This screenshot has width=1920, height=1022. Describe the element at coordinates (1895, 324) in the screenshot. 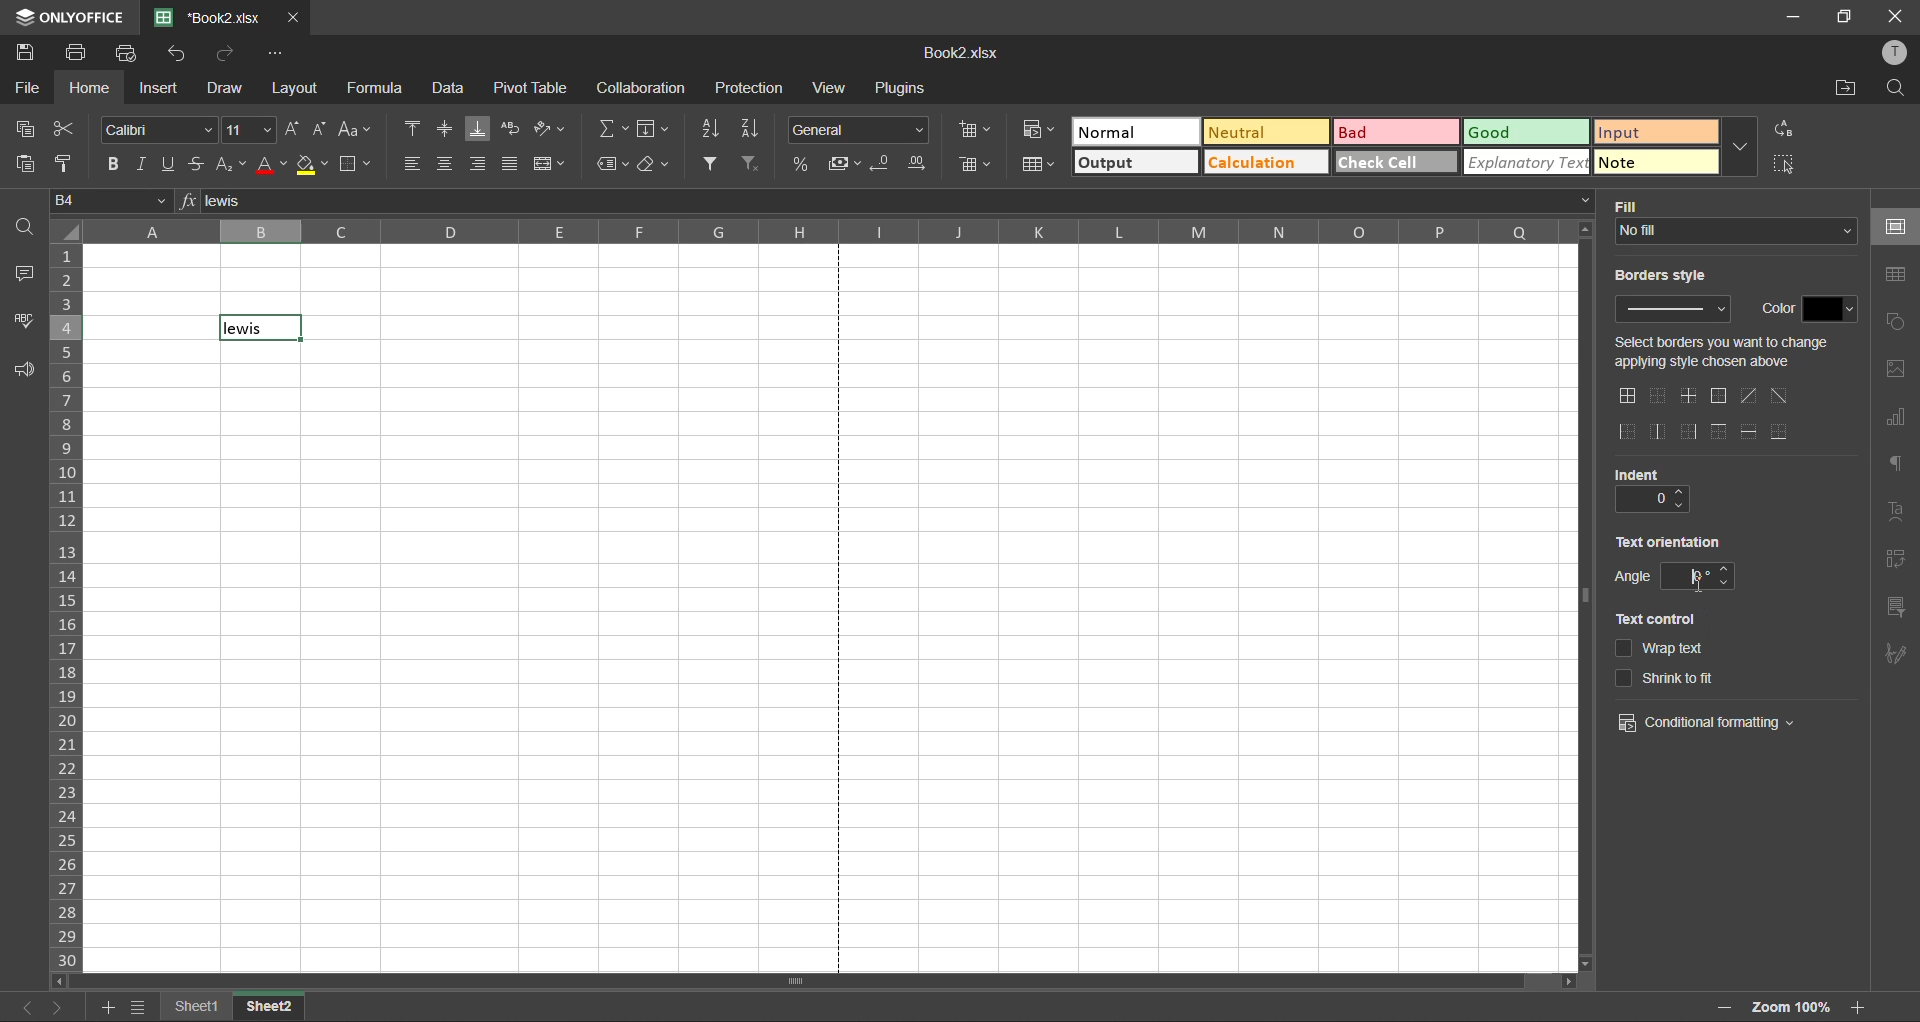

I see `shapes` at that location.